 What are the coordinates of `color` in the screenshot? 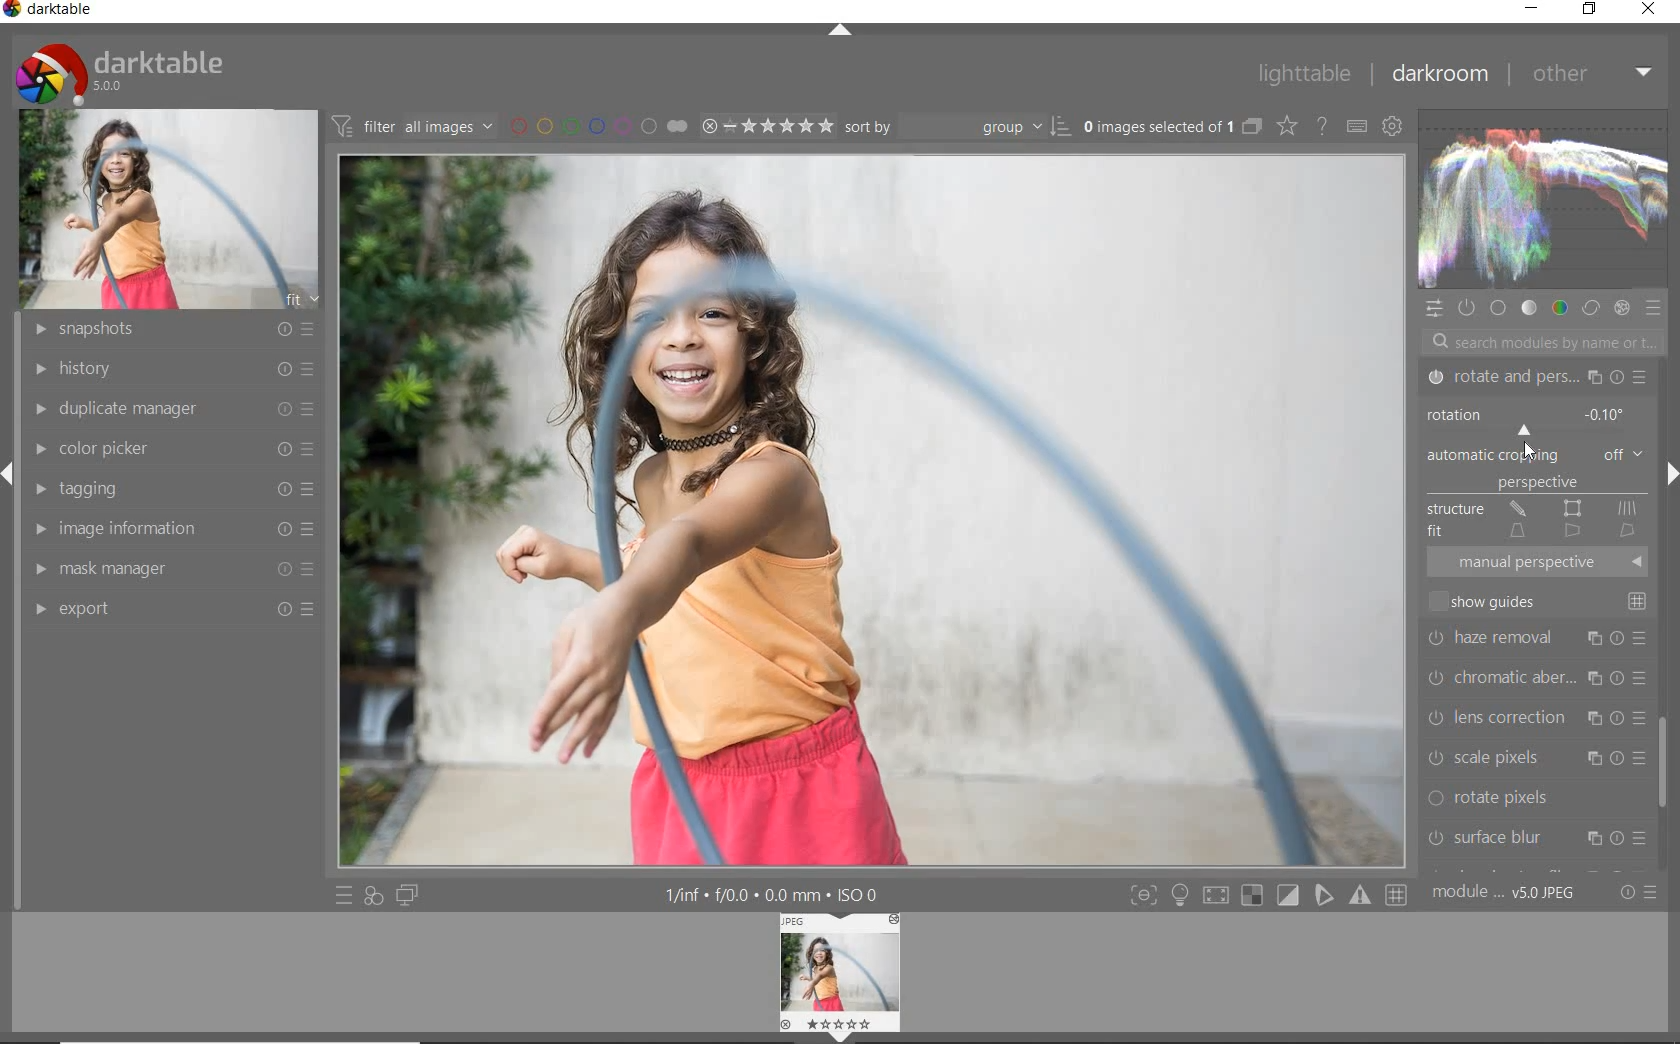 It's located at (1561, 310).